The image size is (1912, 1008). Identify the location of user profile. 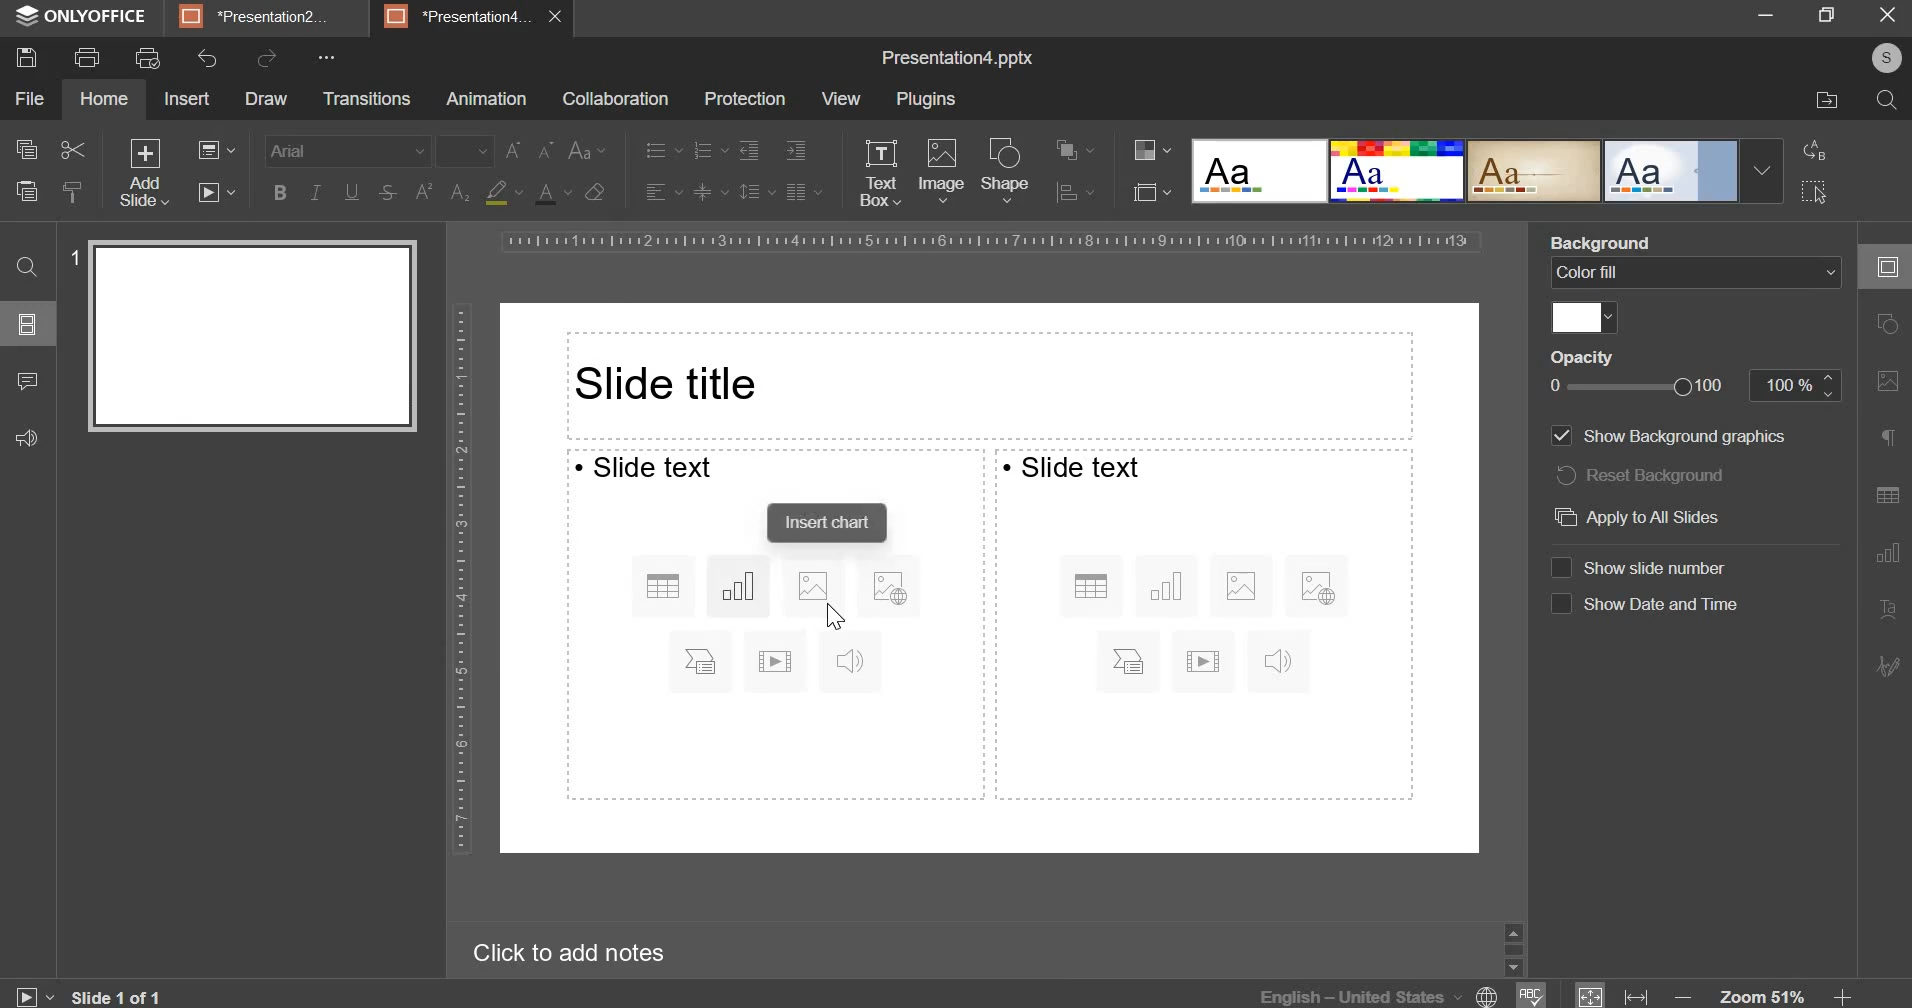
(1885, 58).